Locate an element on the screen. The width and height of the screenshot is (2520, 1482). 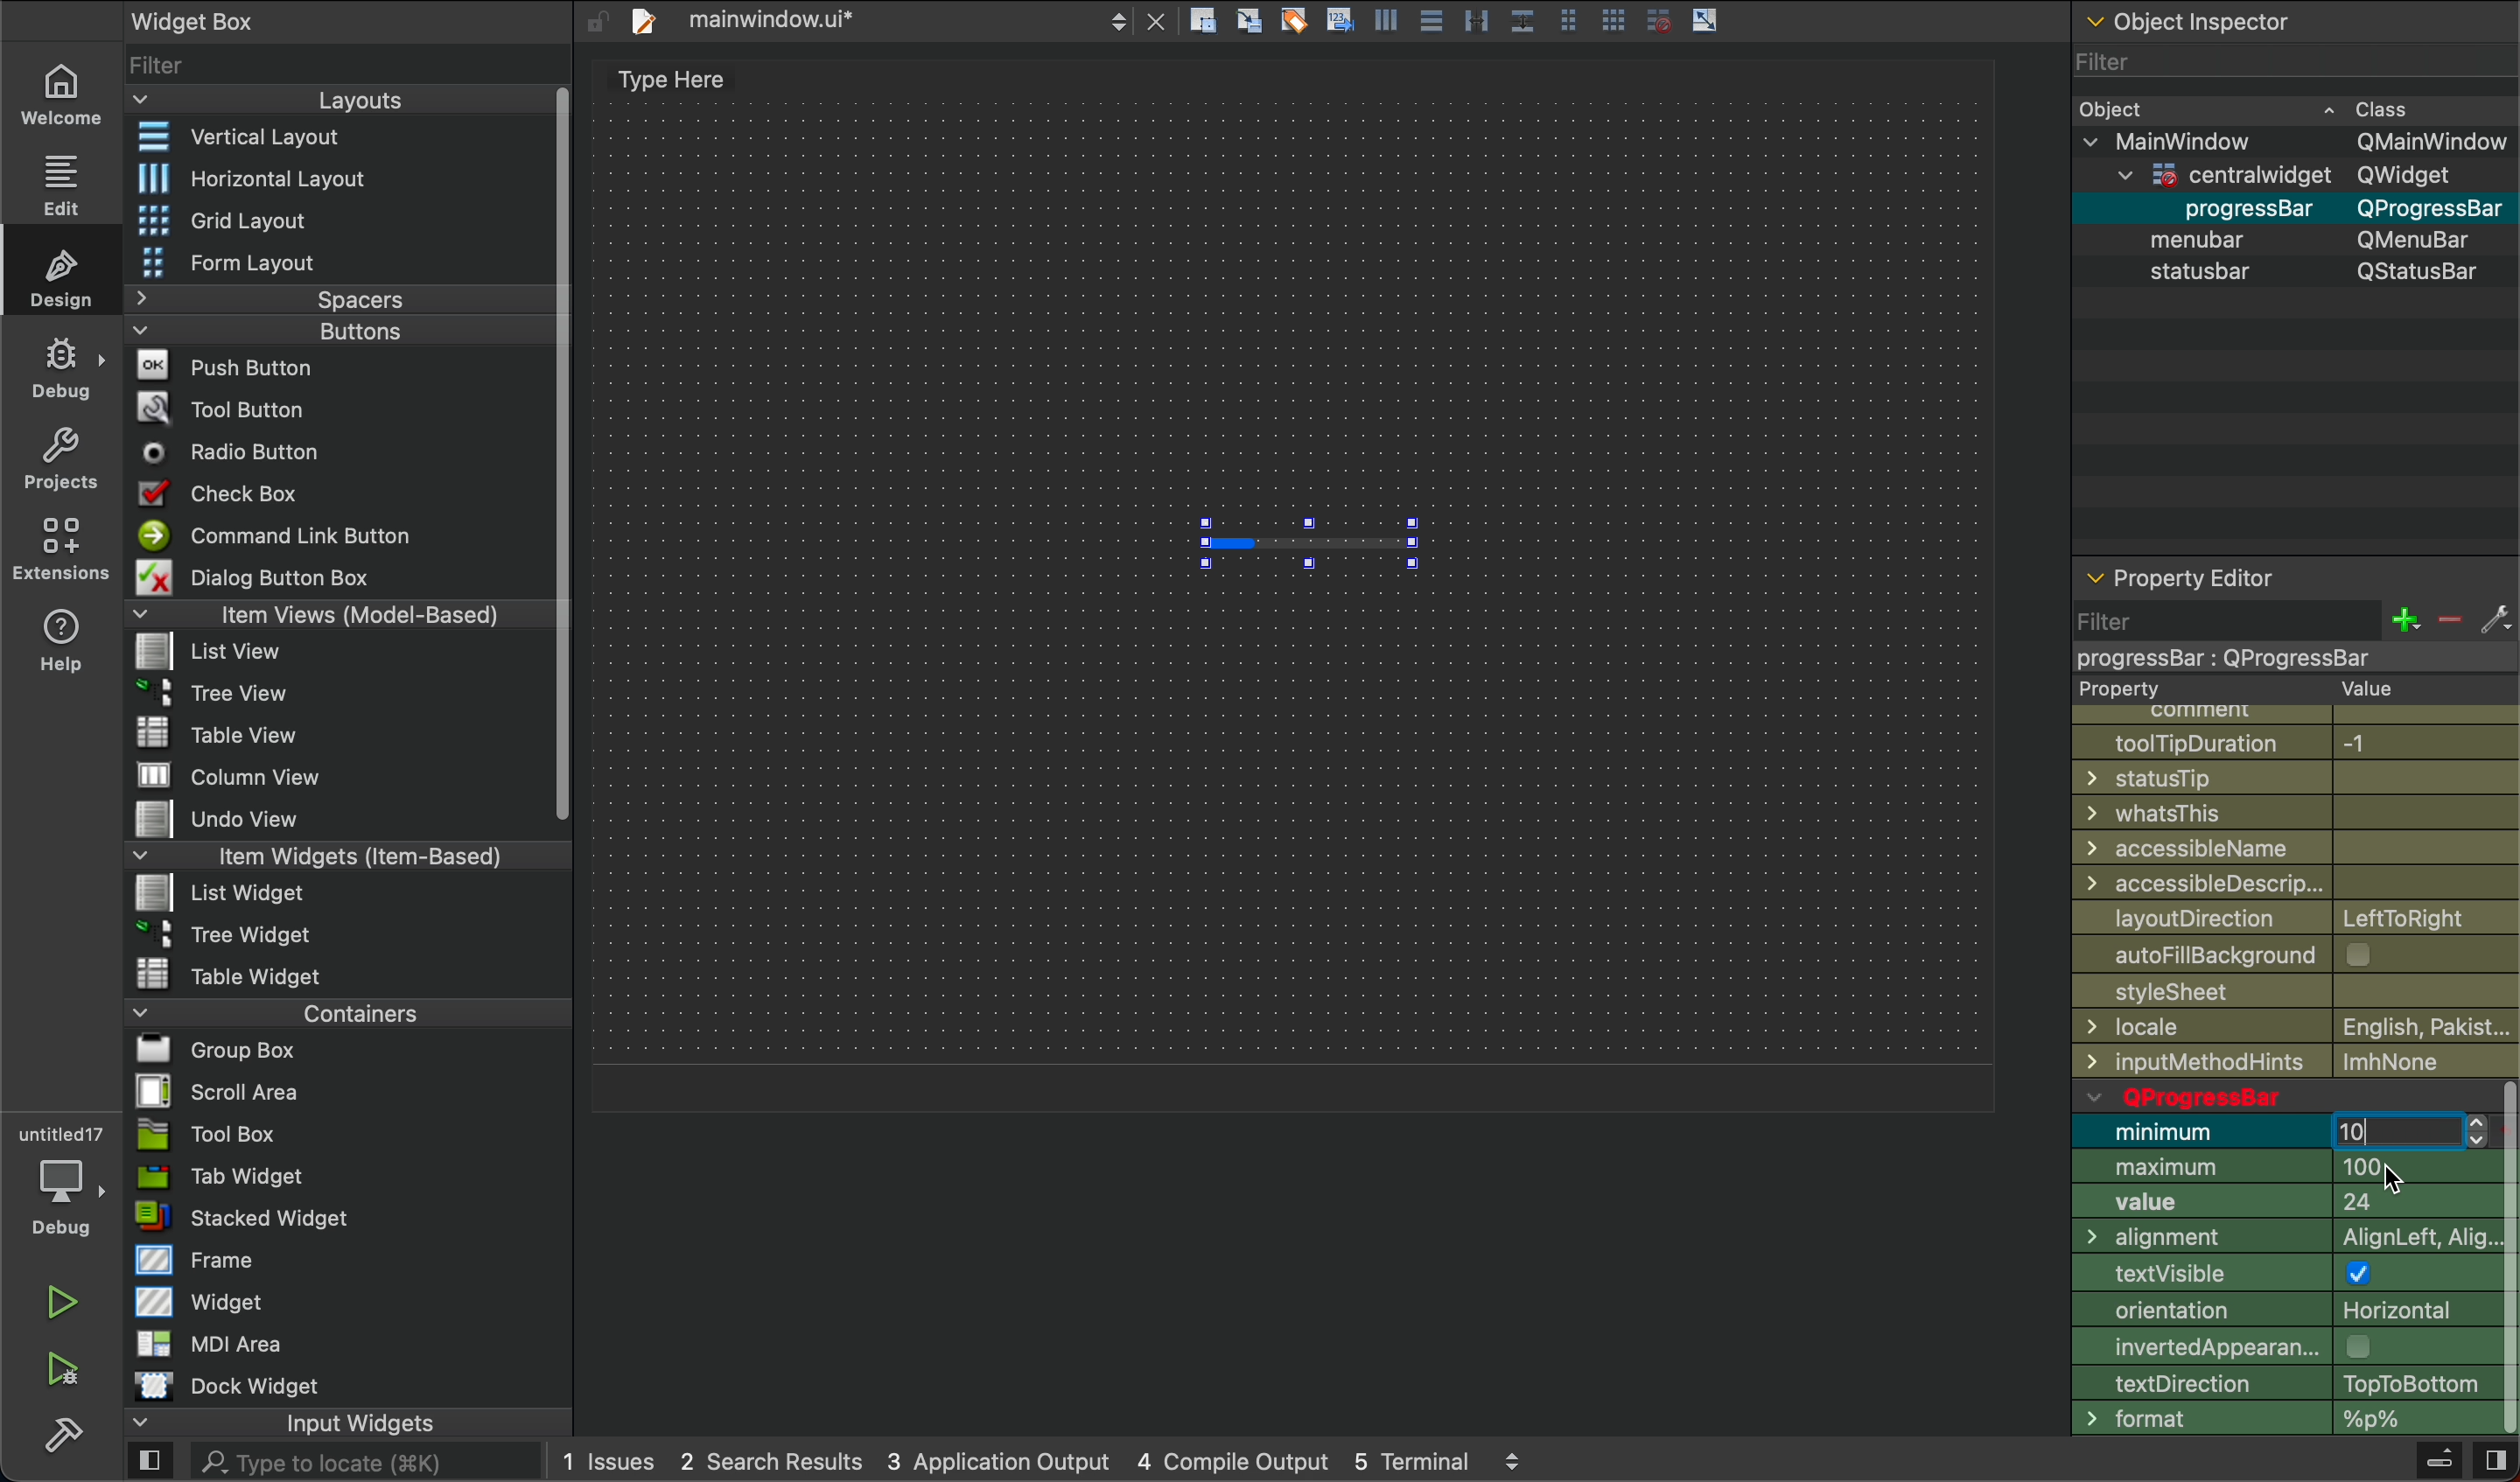
Grid Layout is located at coordinates (276, 218).